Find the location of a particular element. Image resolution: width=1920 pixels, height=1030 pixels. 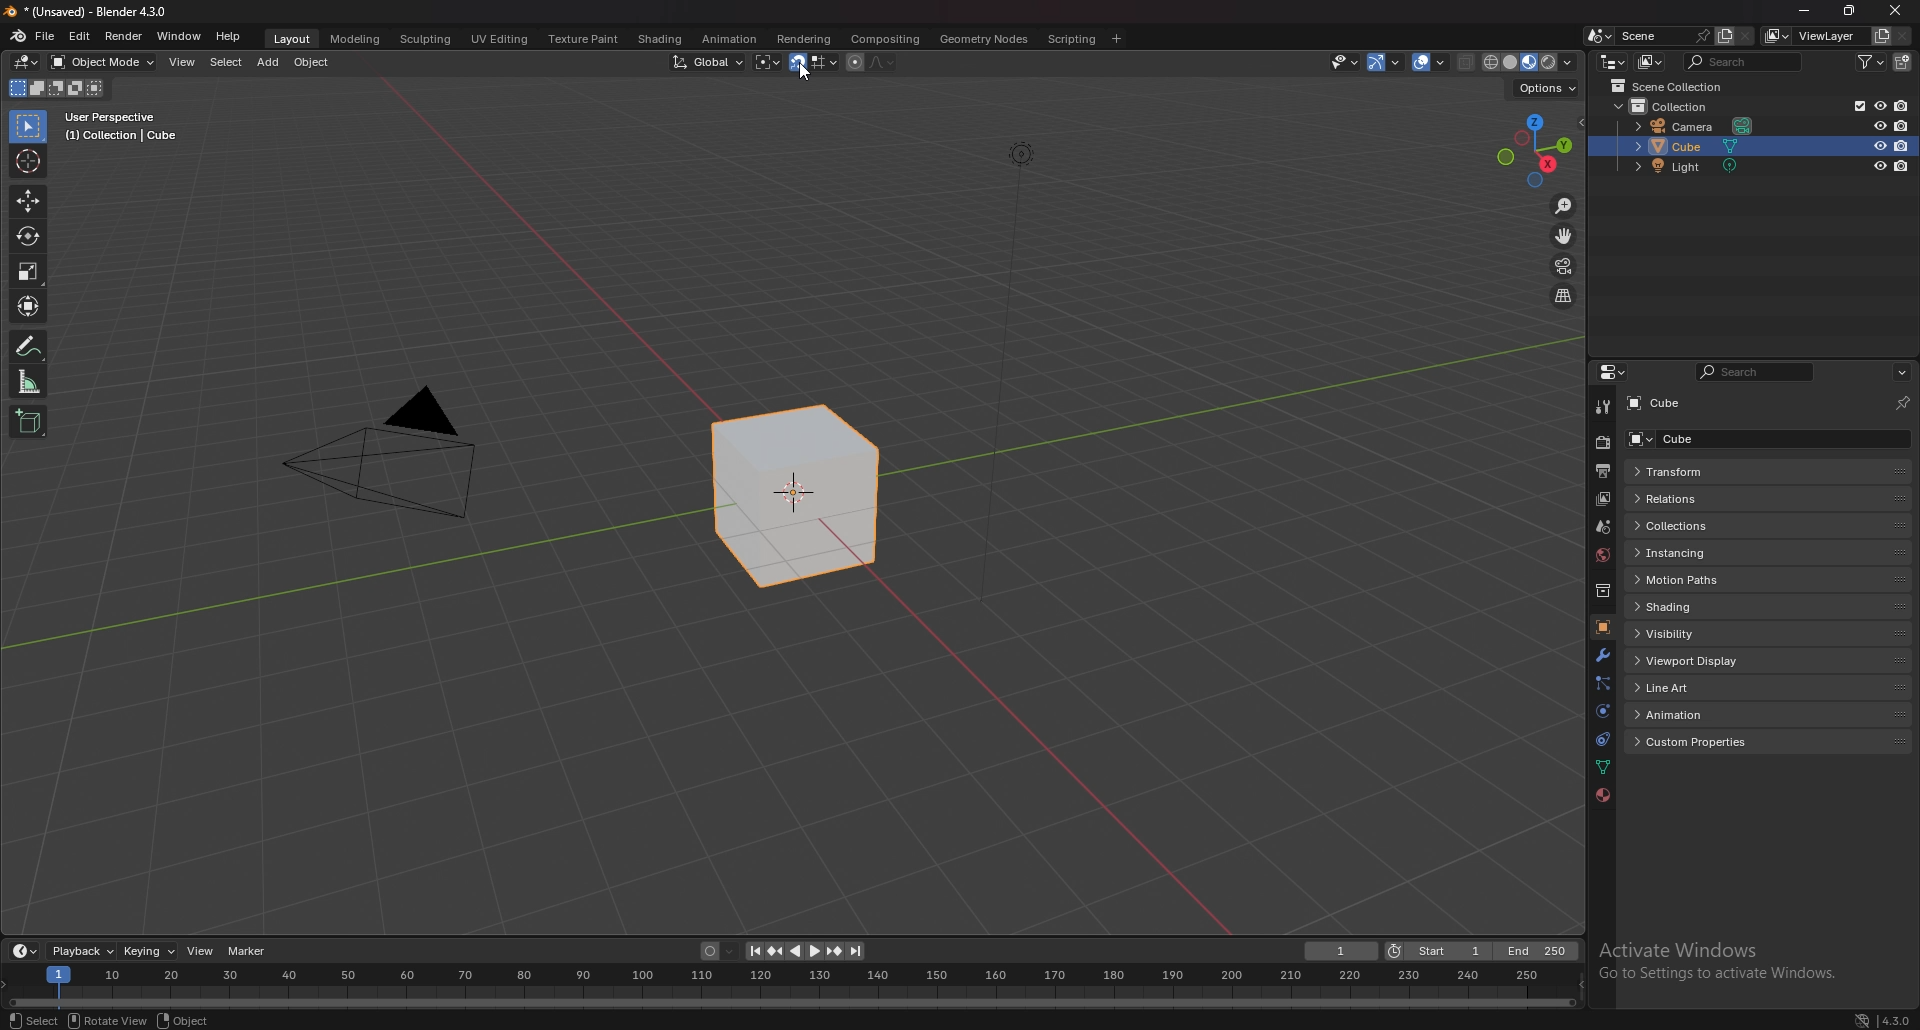

search is located at coordinates (1757, 372).